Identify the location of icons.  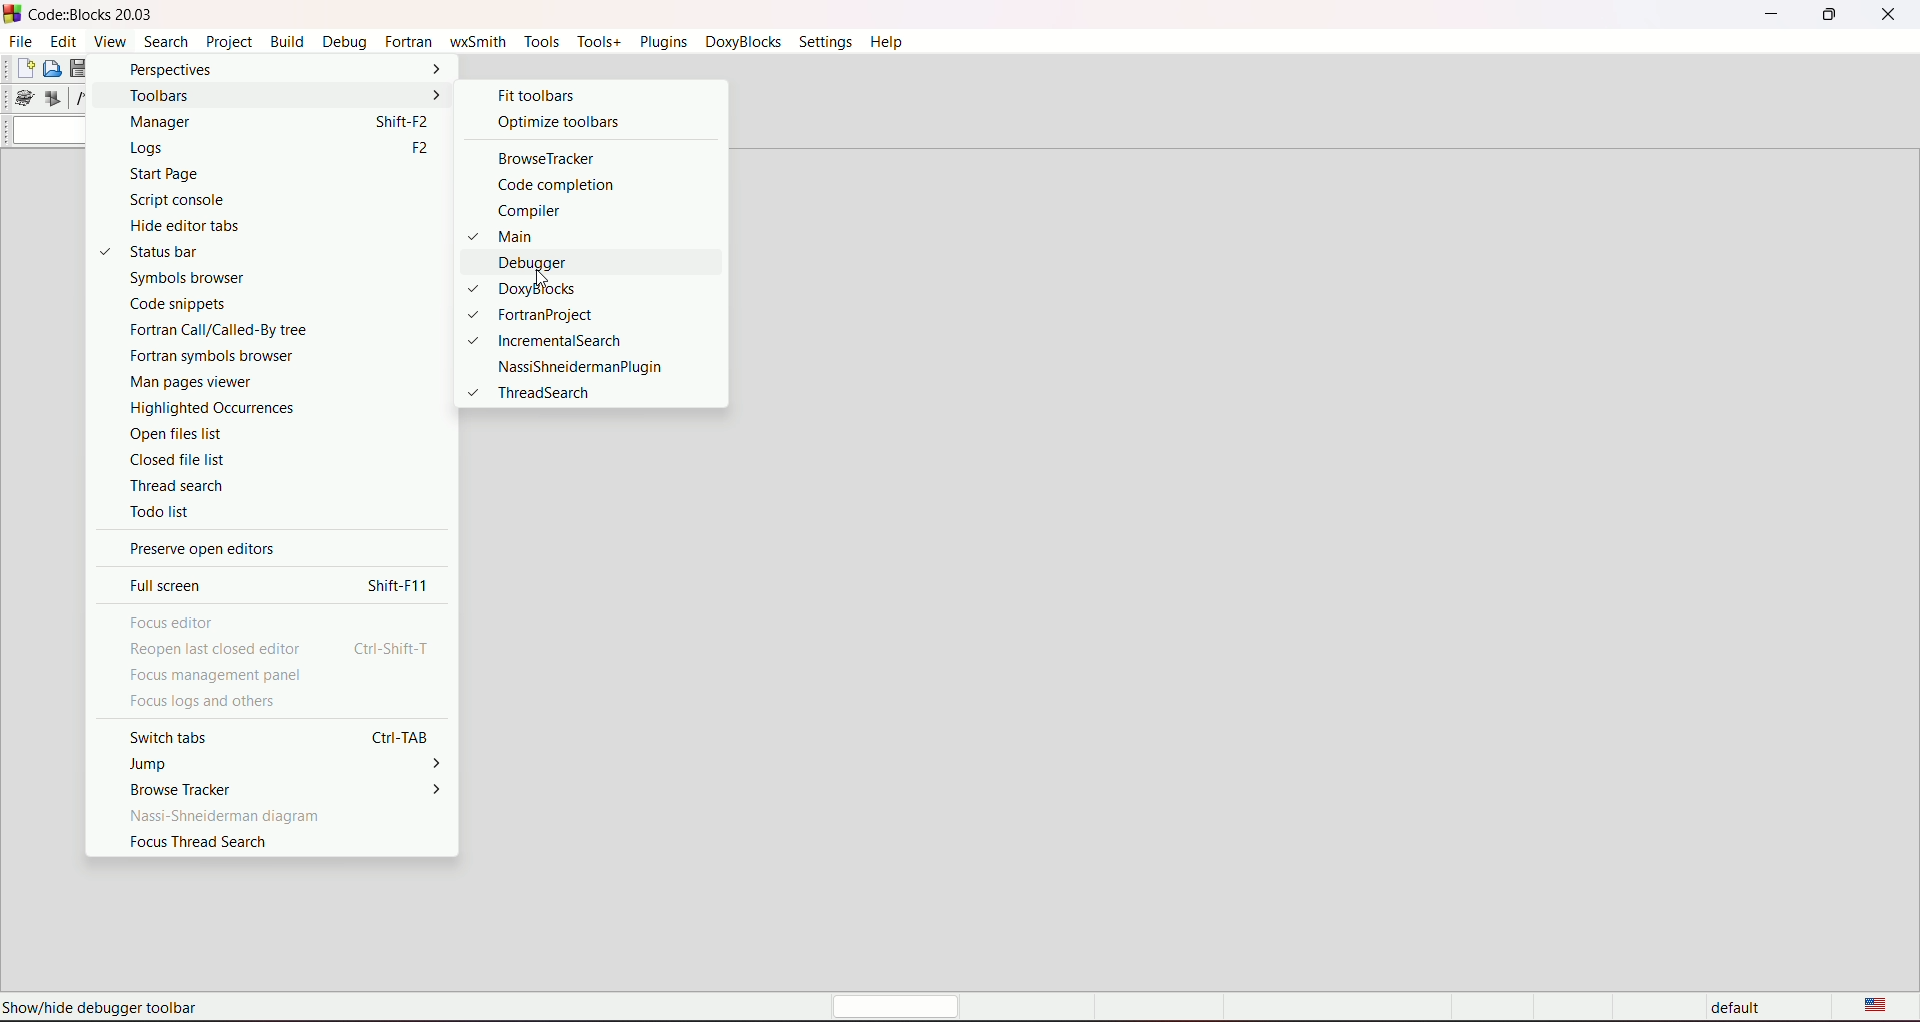
(48, 99).